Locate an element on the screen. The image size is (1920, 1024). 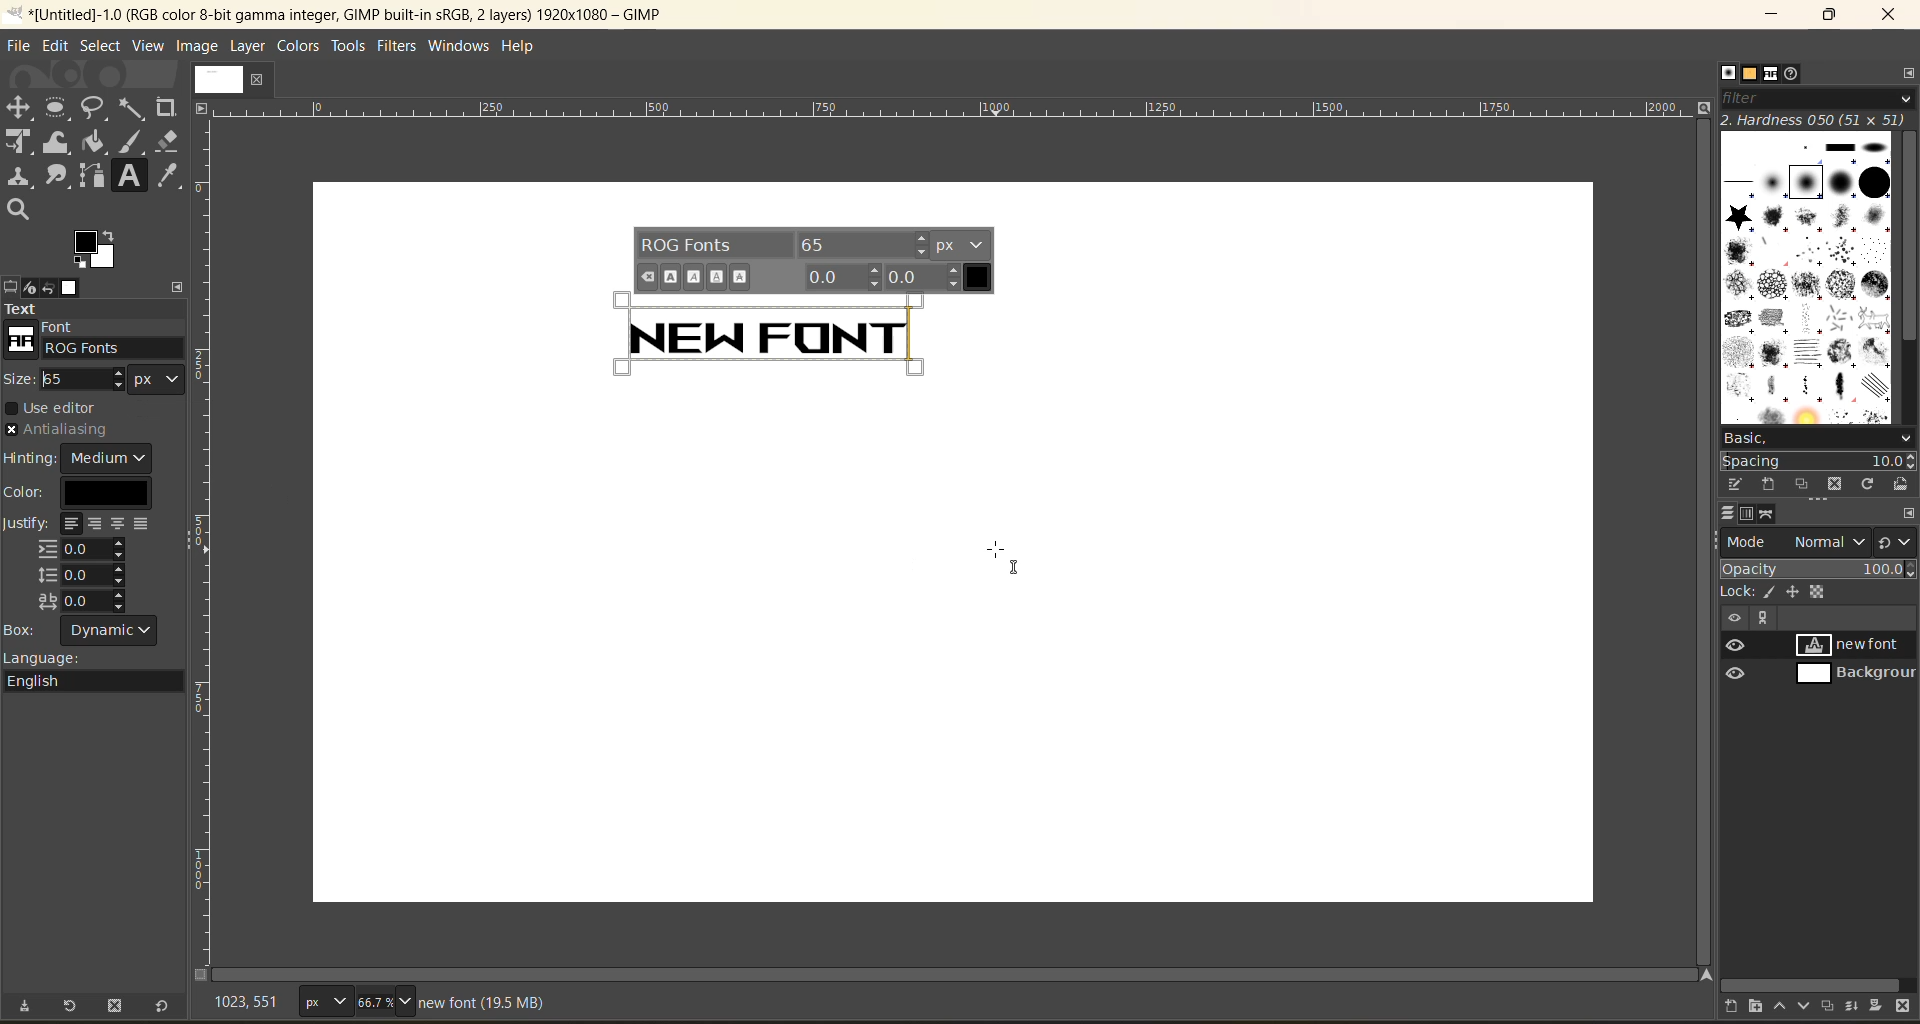
language is located at coordinates (99, 672).